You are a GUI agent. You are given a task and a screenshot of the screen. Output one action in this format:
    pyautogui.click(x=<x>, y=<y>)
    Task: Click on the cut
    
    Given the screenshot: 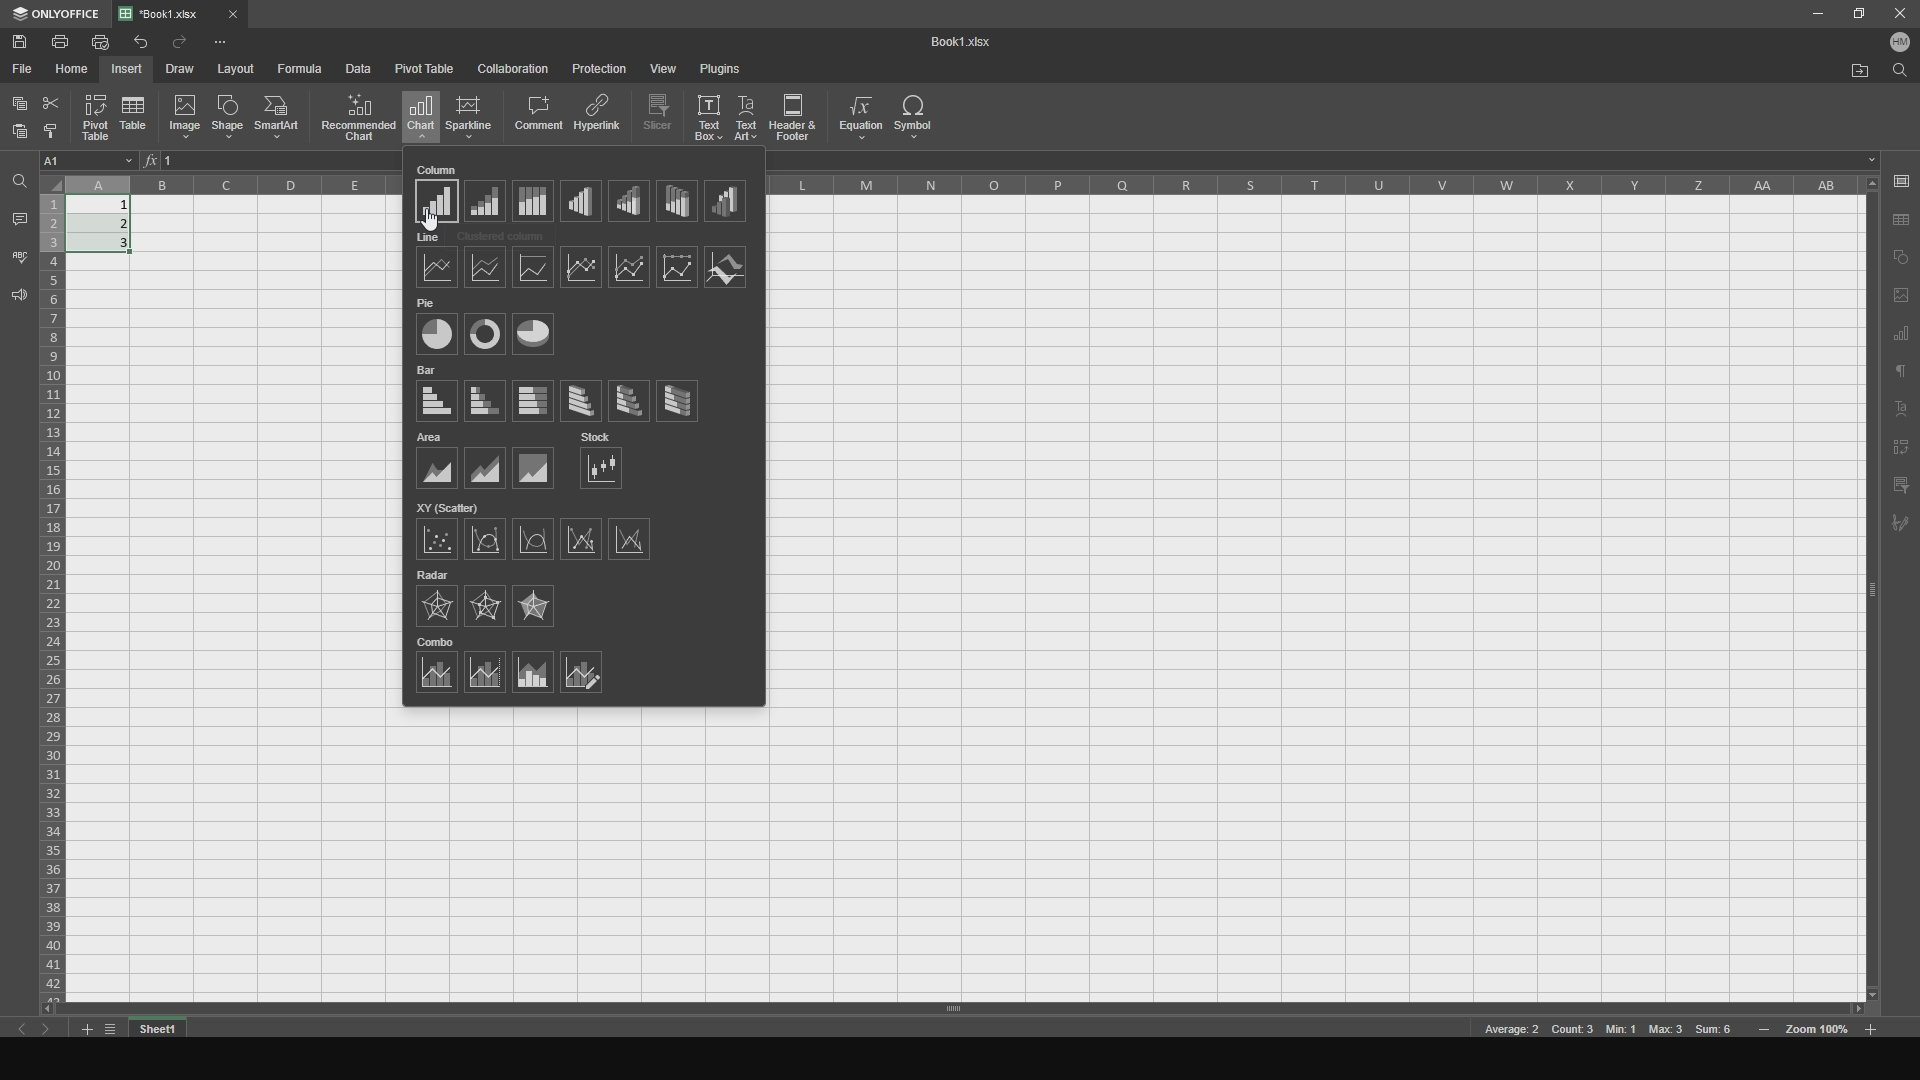 What is the action you would take?
    pyautogui.click(x=53, y=100)
    